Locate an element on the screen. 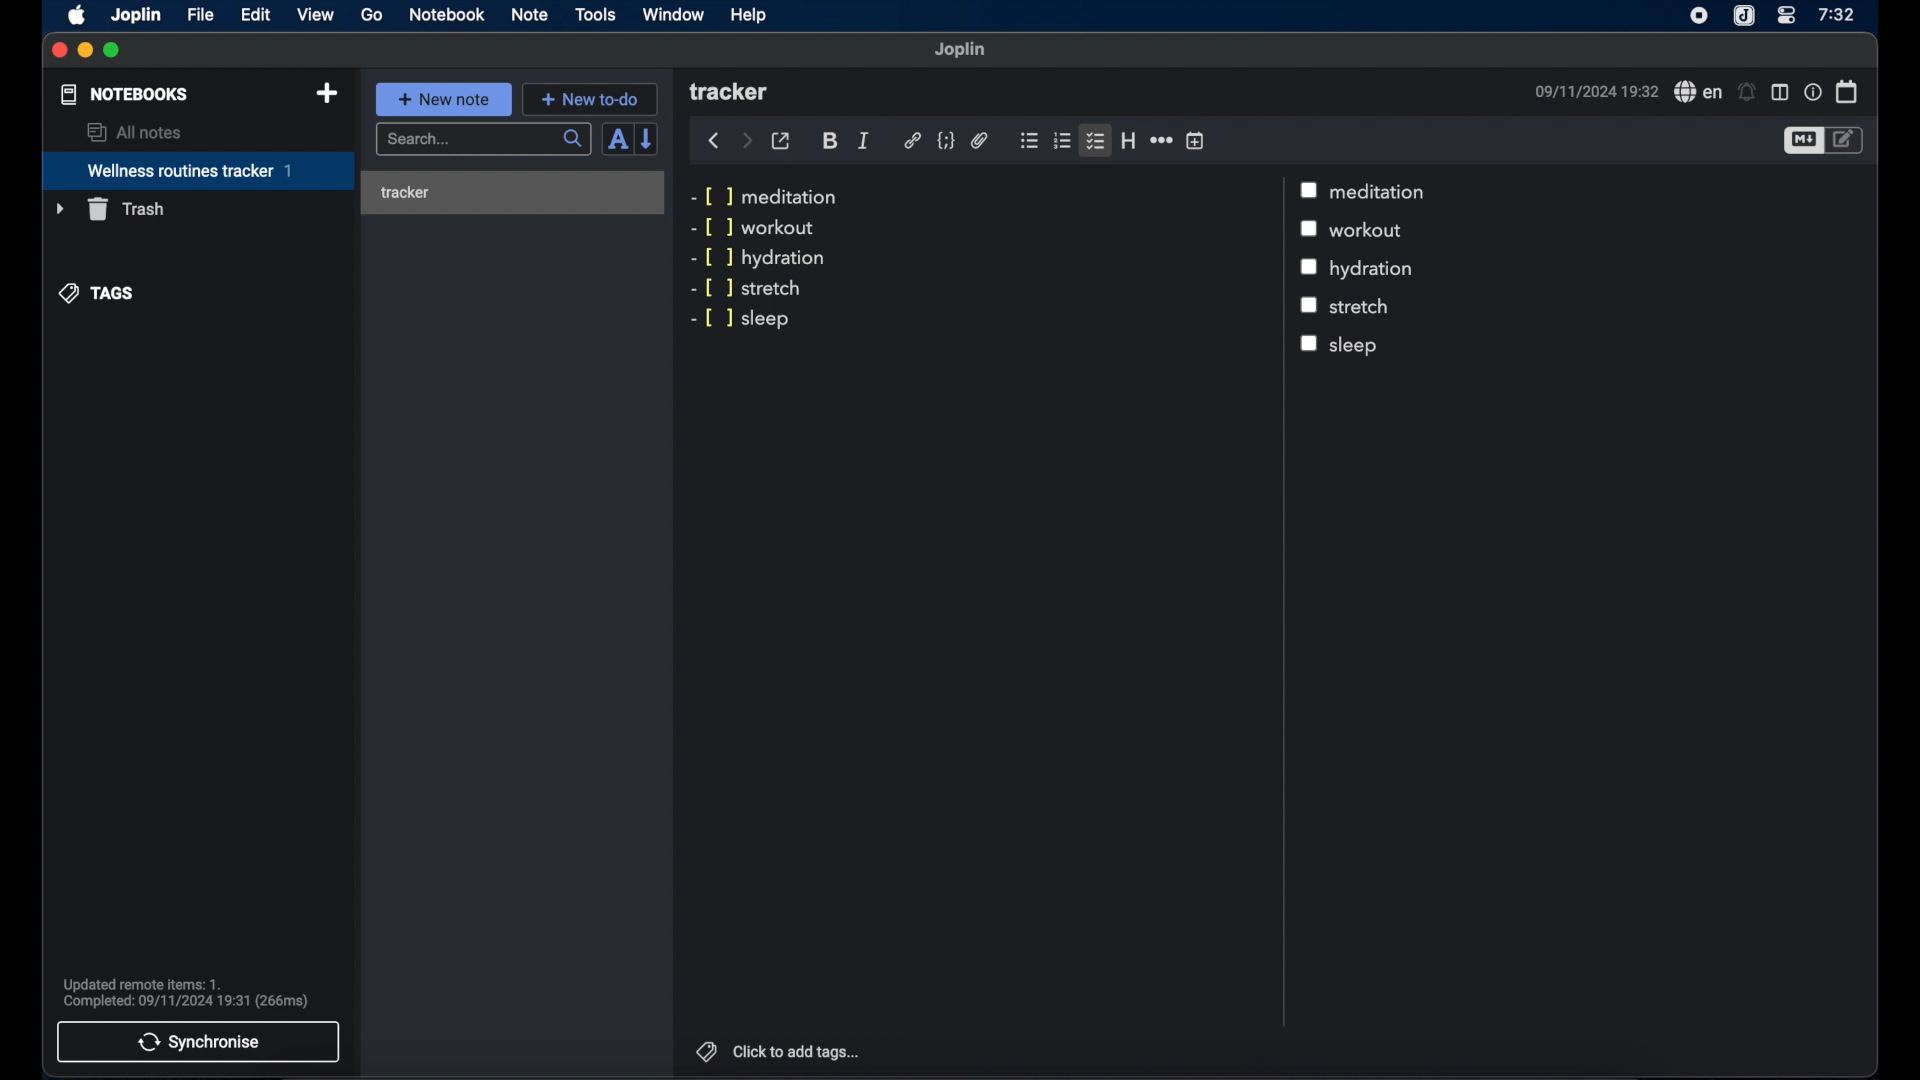  synchronise is located at coordinates (199, 1042).